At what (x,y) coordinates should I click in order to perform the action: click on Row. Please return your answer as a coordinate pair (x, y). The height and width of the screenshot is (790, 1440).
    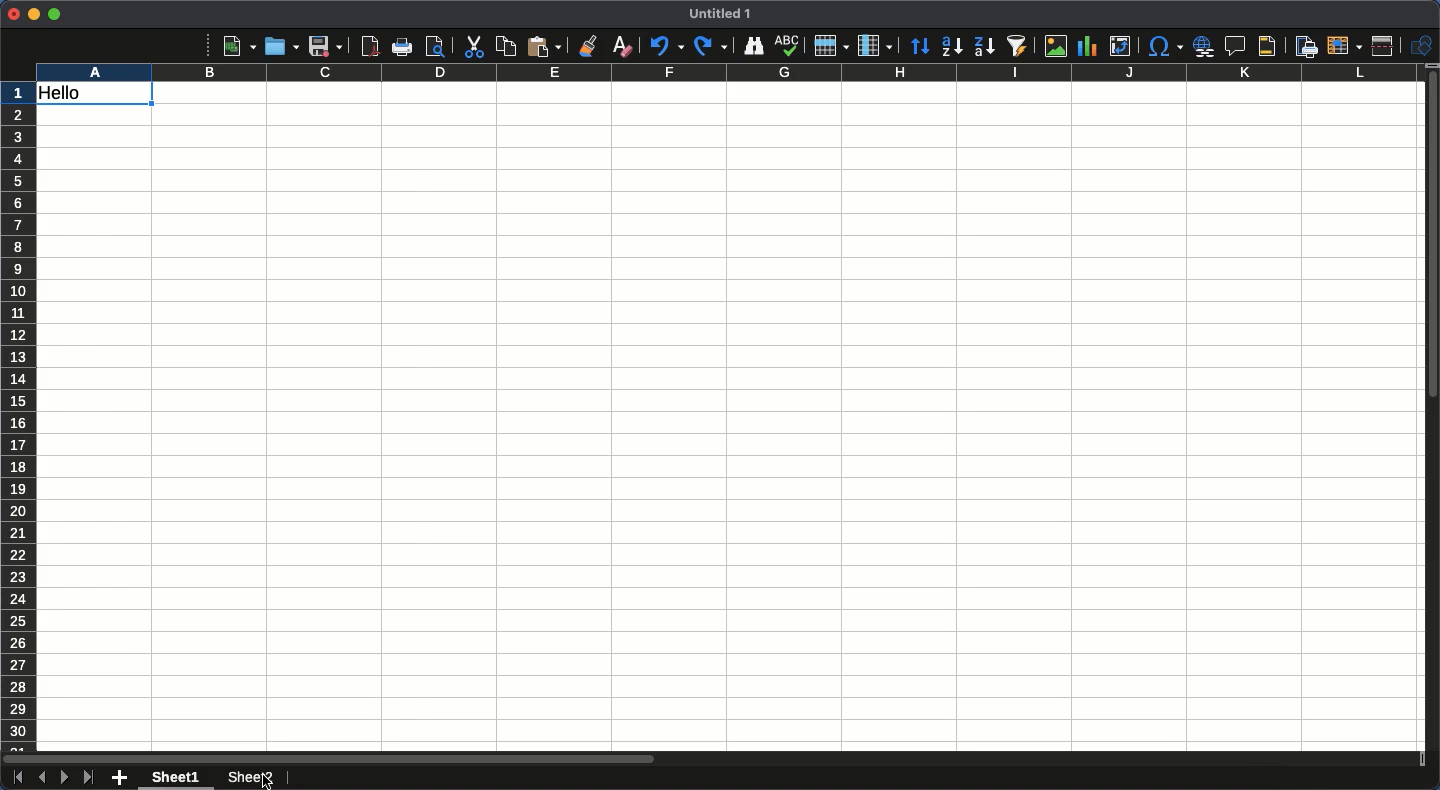
    Looking at the image, I should click on (832, 45).